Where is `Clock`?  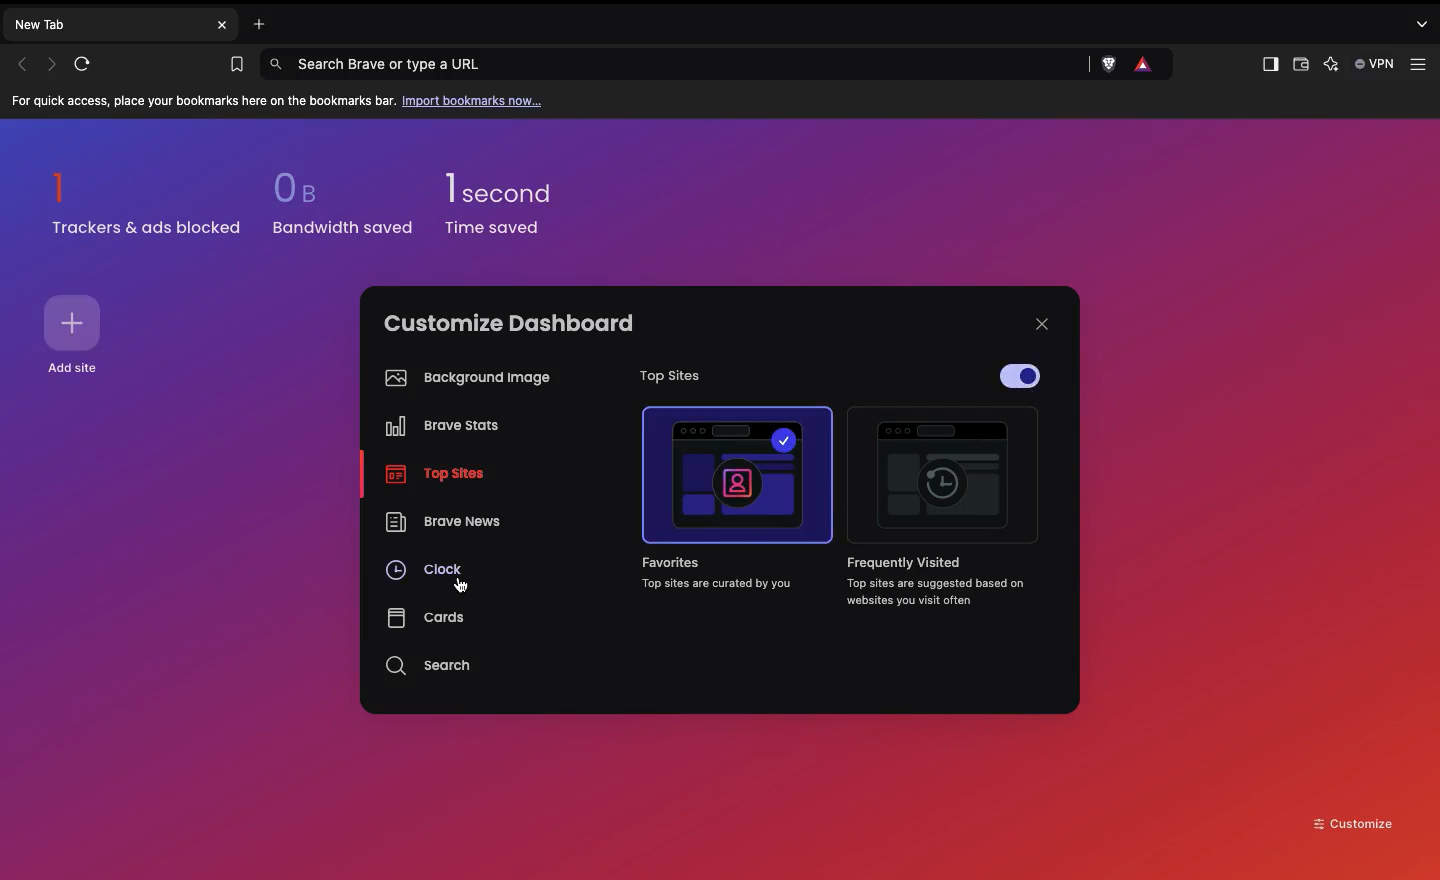 Clock is located at coordinates (426, 573).